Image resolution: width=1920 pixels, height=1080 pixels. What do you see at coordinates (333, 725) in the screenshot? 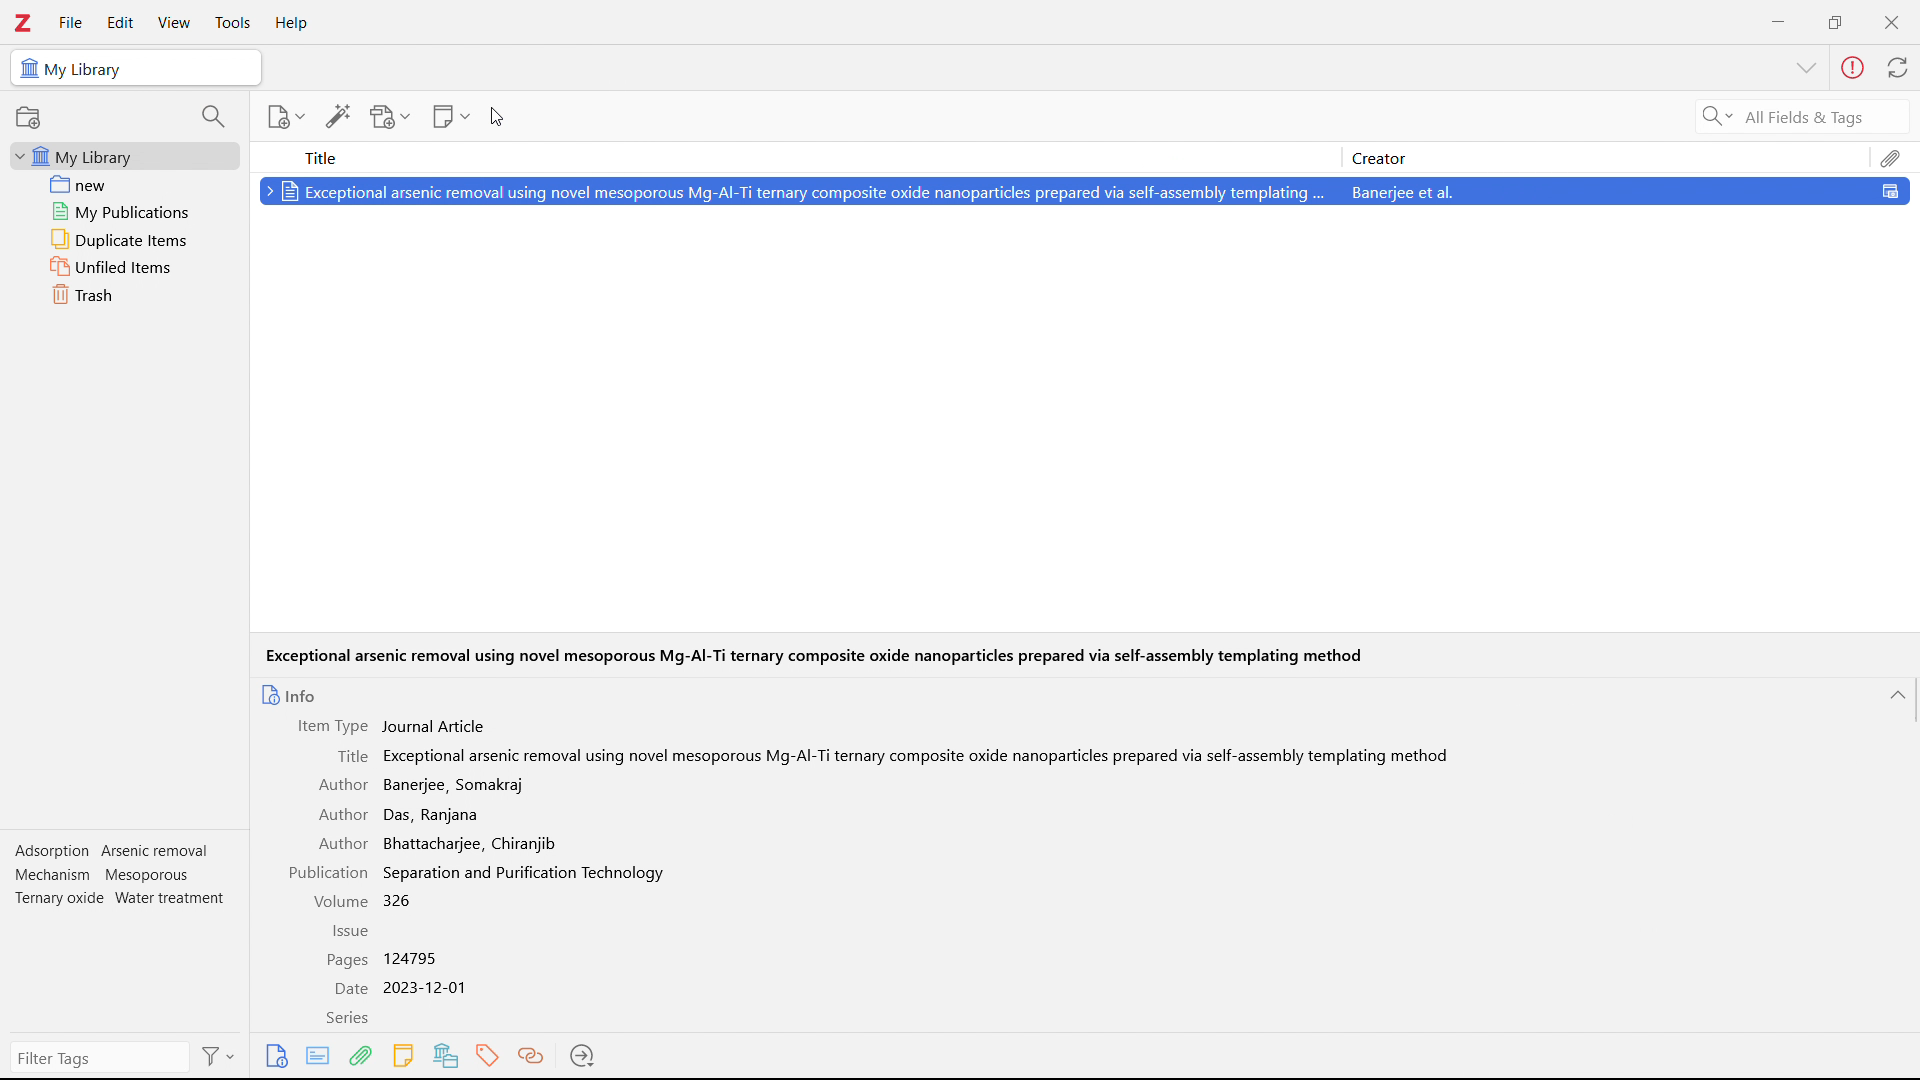
I see `Item Type` at bounding box center [333, 725].